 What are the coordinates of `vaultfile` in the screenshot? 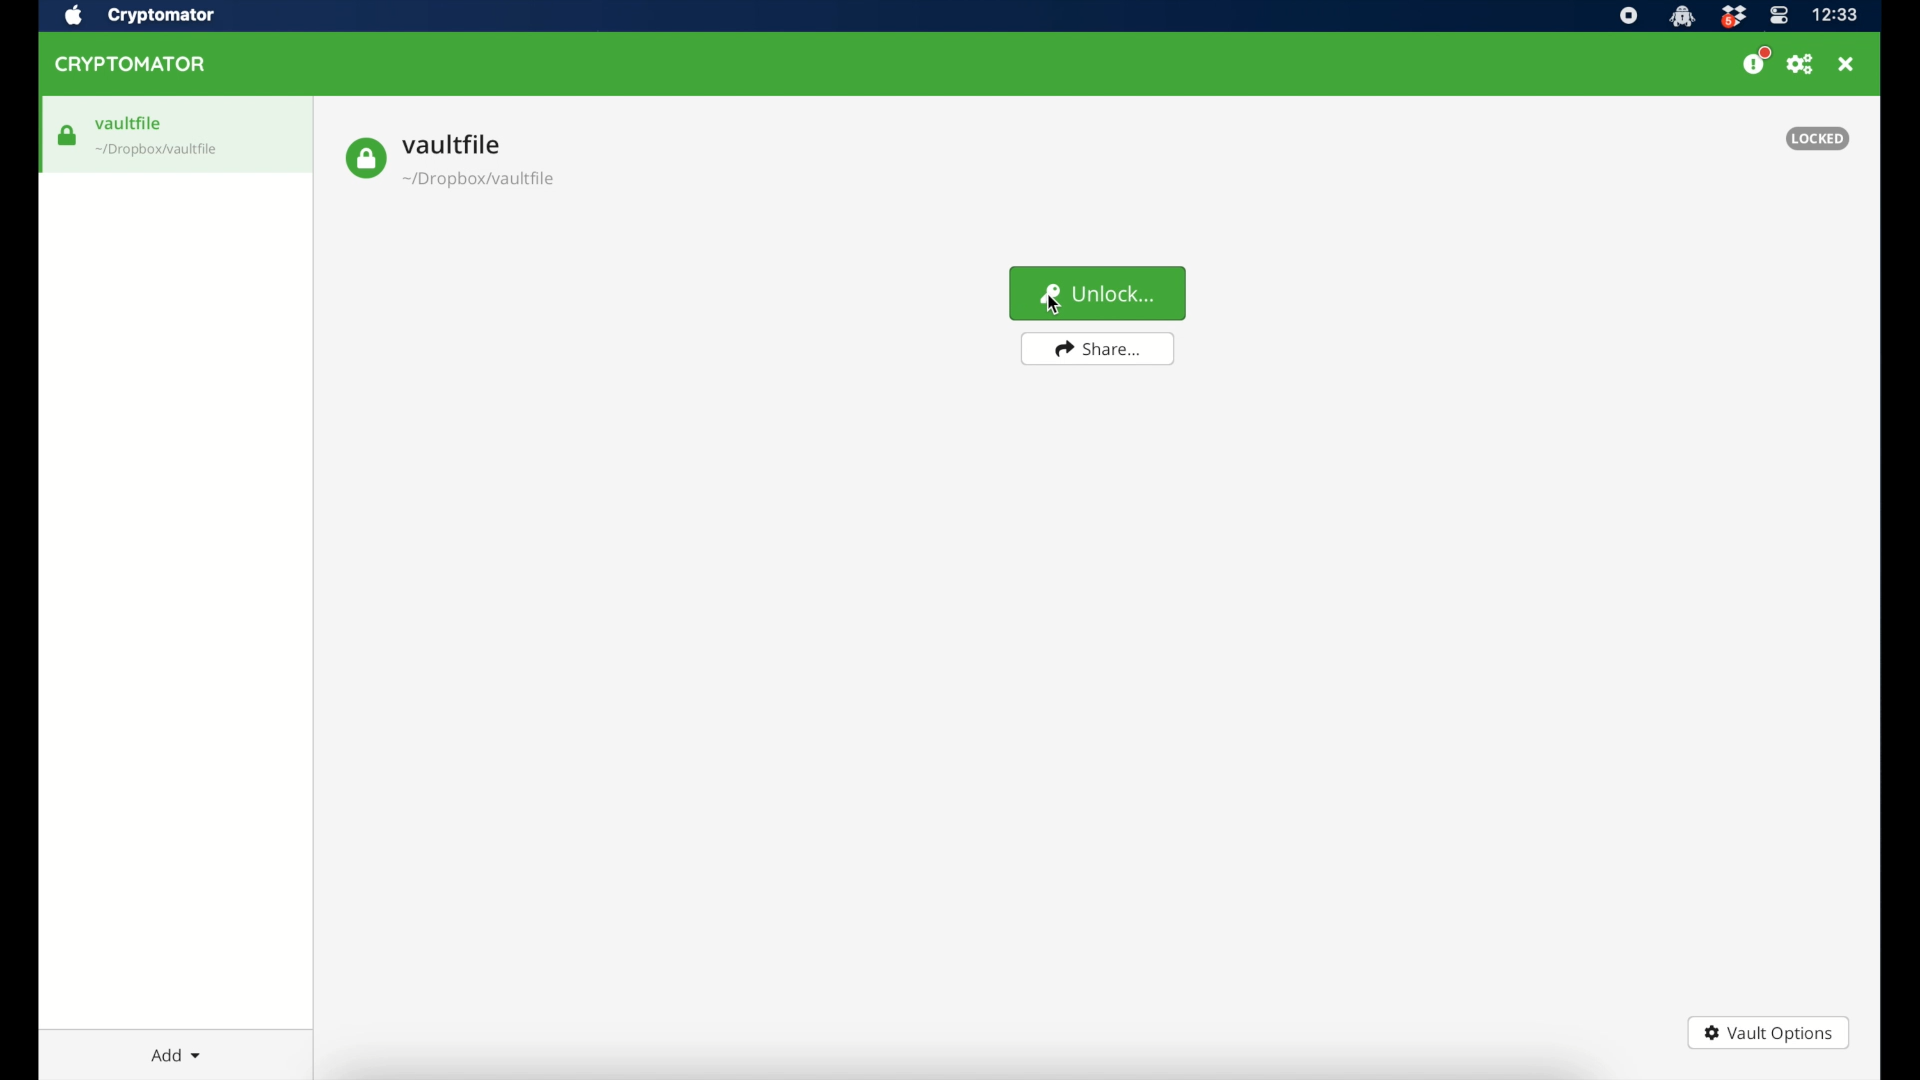 It's located at (175, 134).